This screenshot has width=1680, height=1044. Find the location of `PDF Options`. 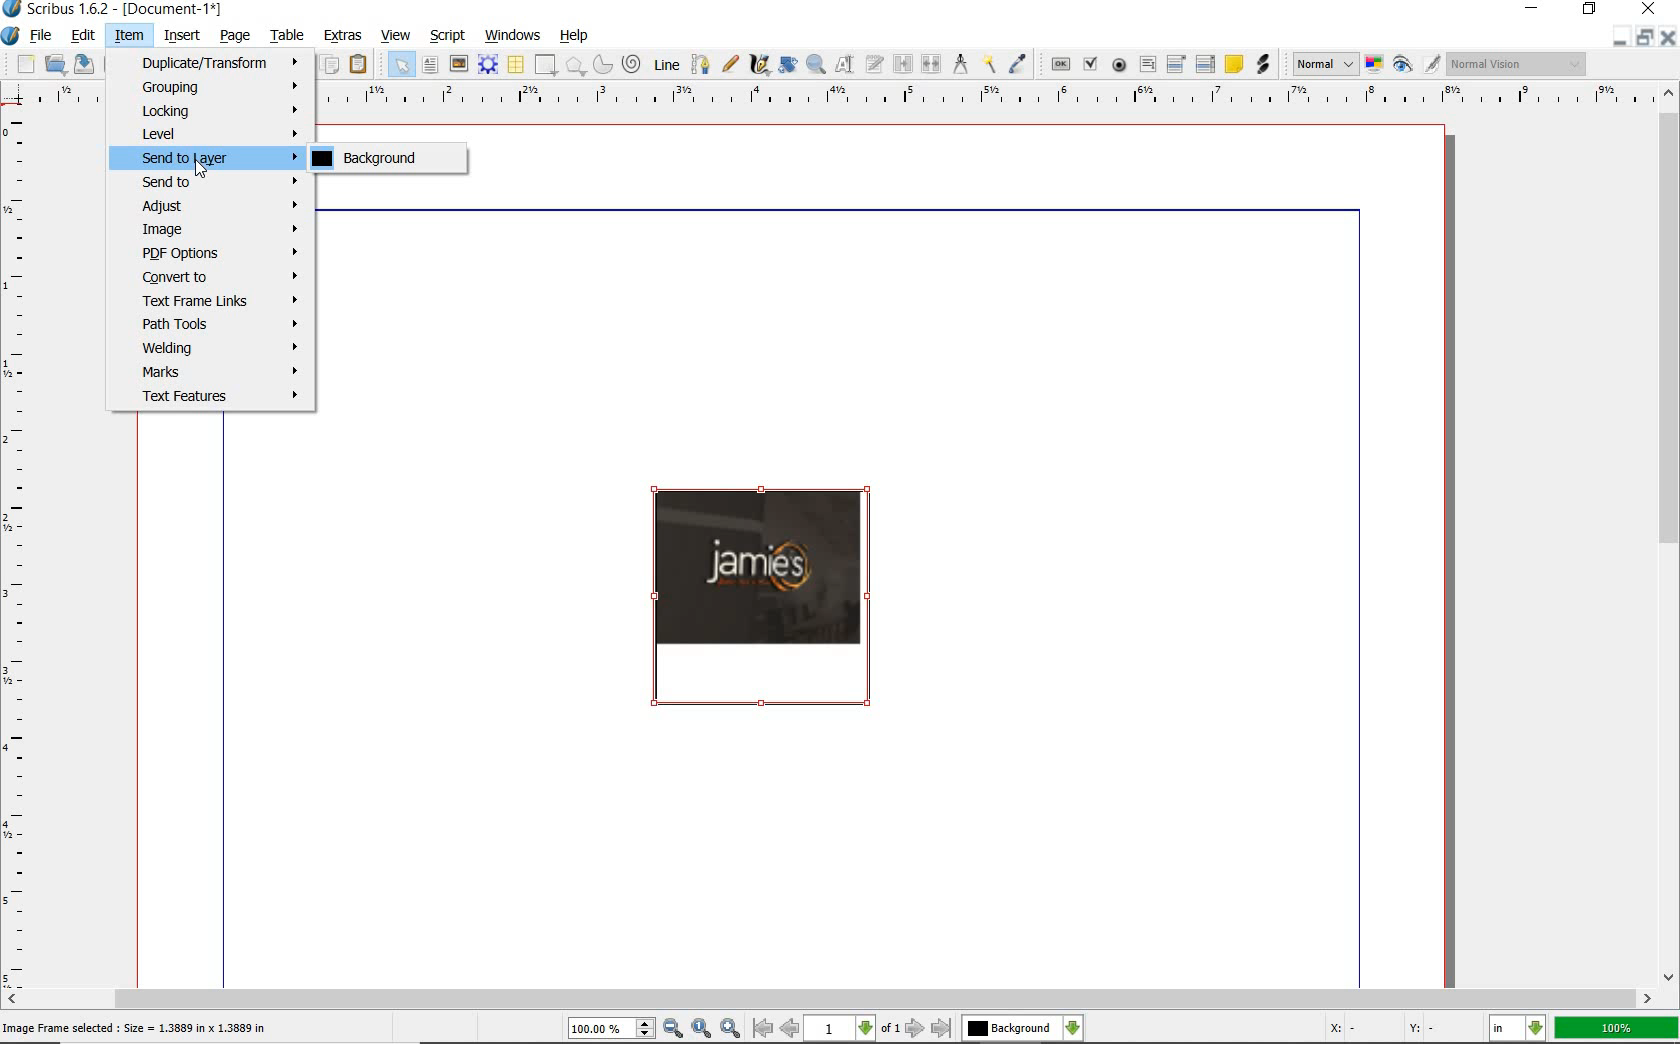

PDF Options is located at coordinates (212, 253).